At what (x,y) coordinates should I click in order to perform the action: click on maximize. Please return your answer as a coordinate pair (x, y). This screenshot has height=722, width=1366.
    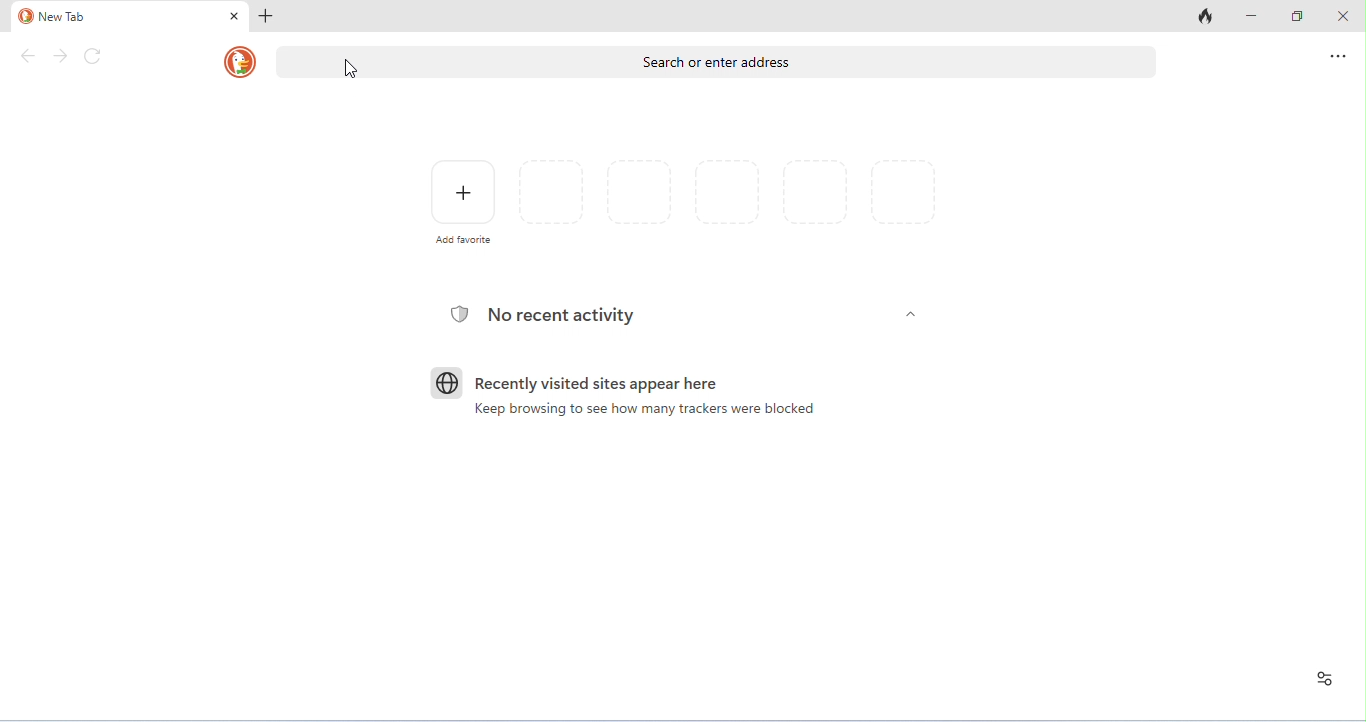
    Looking at the image, I should click on (1298, 15).